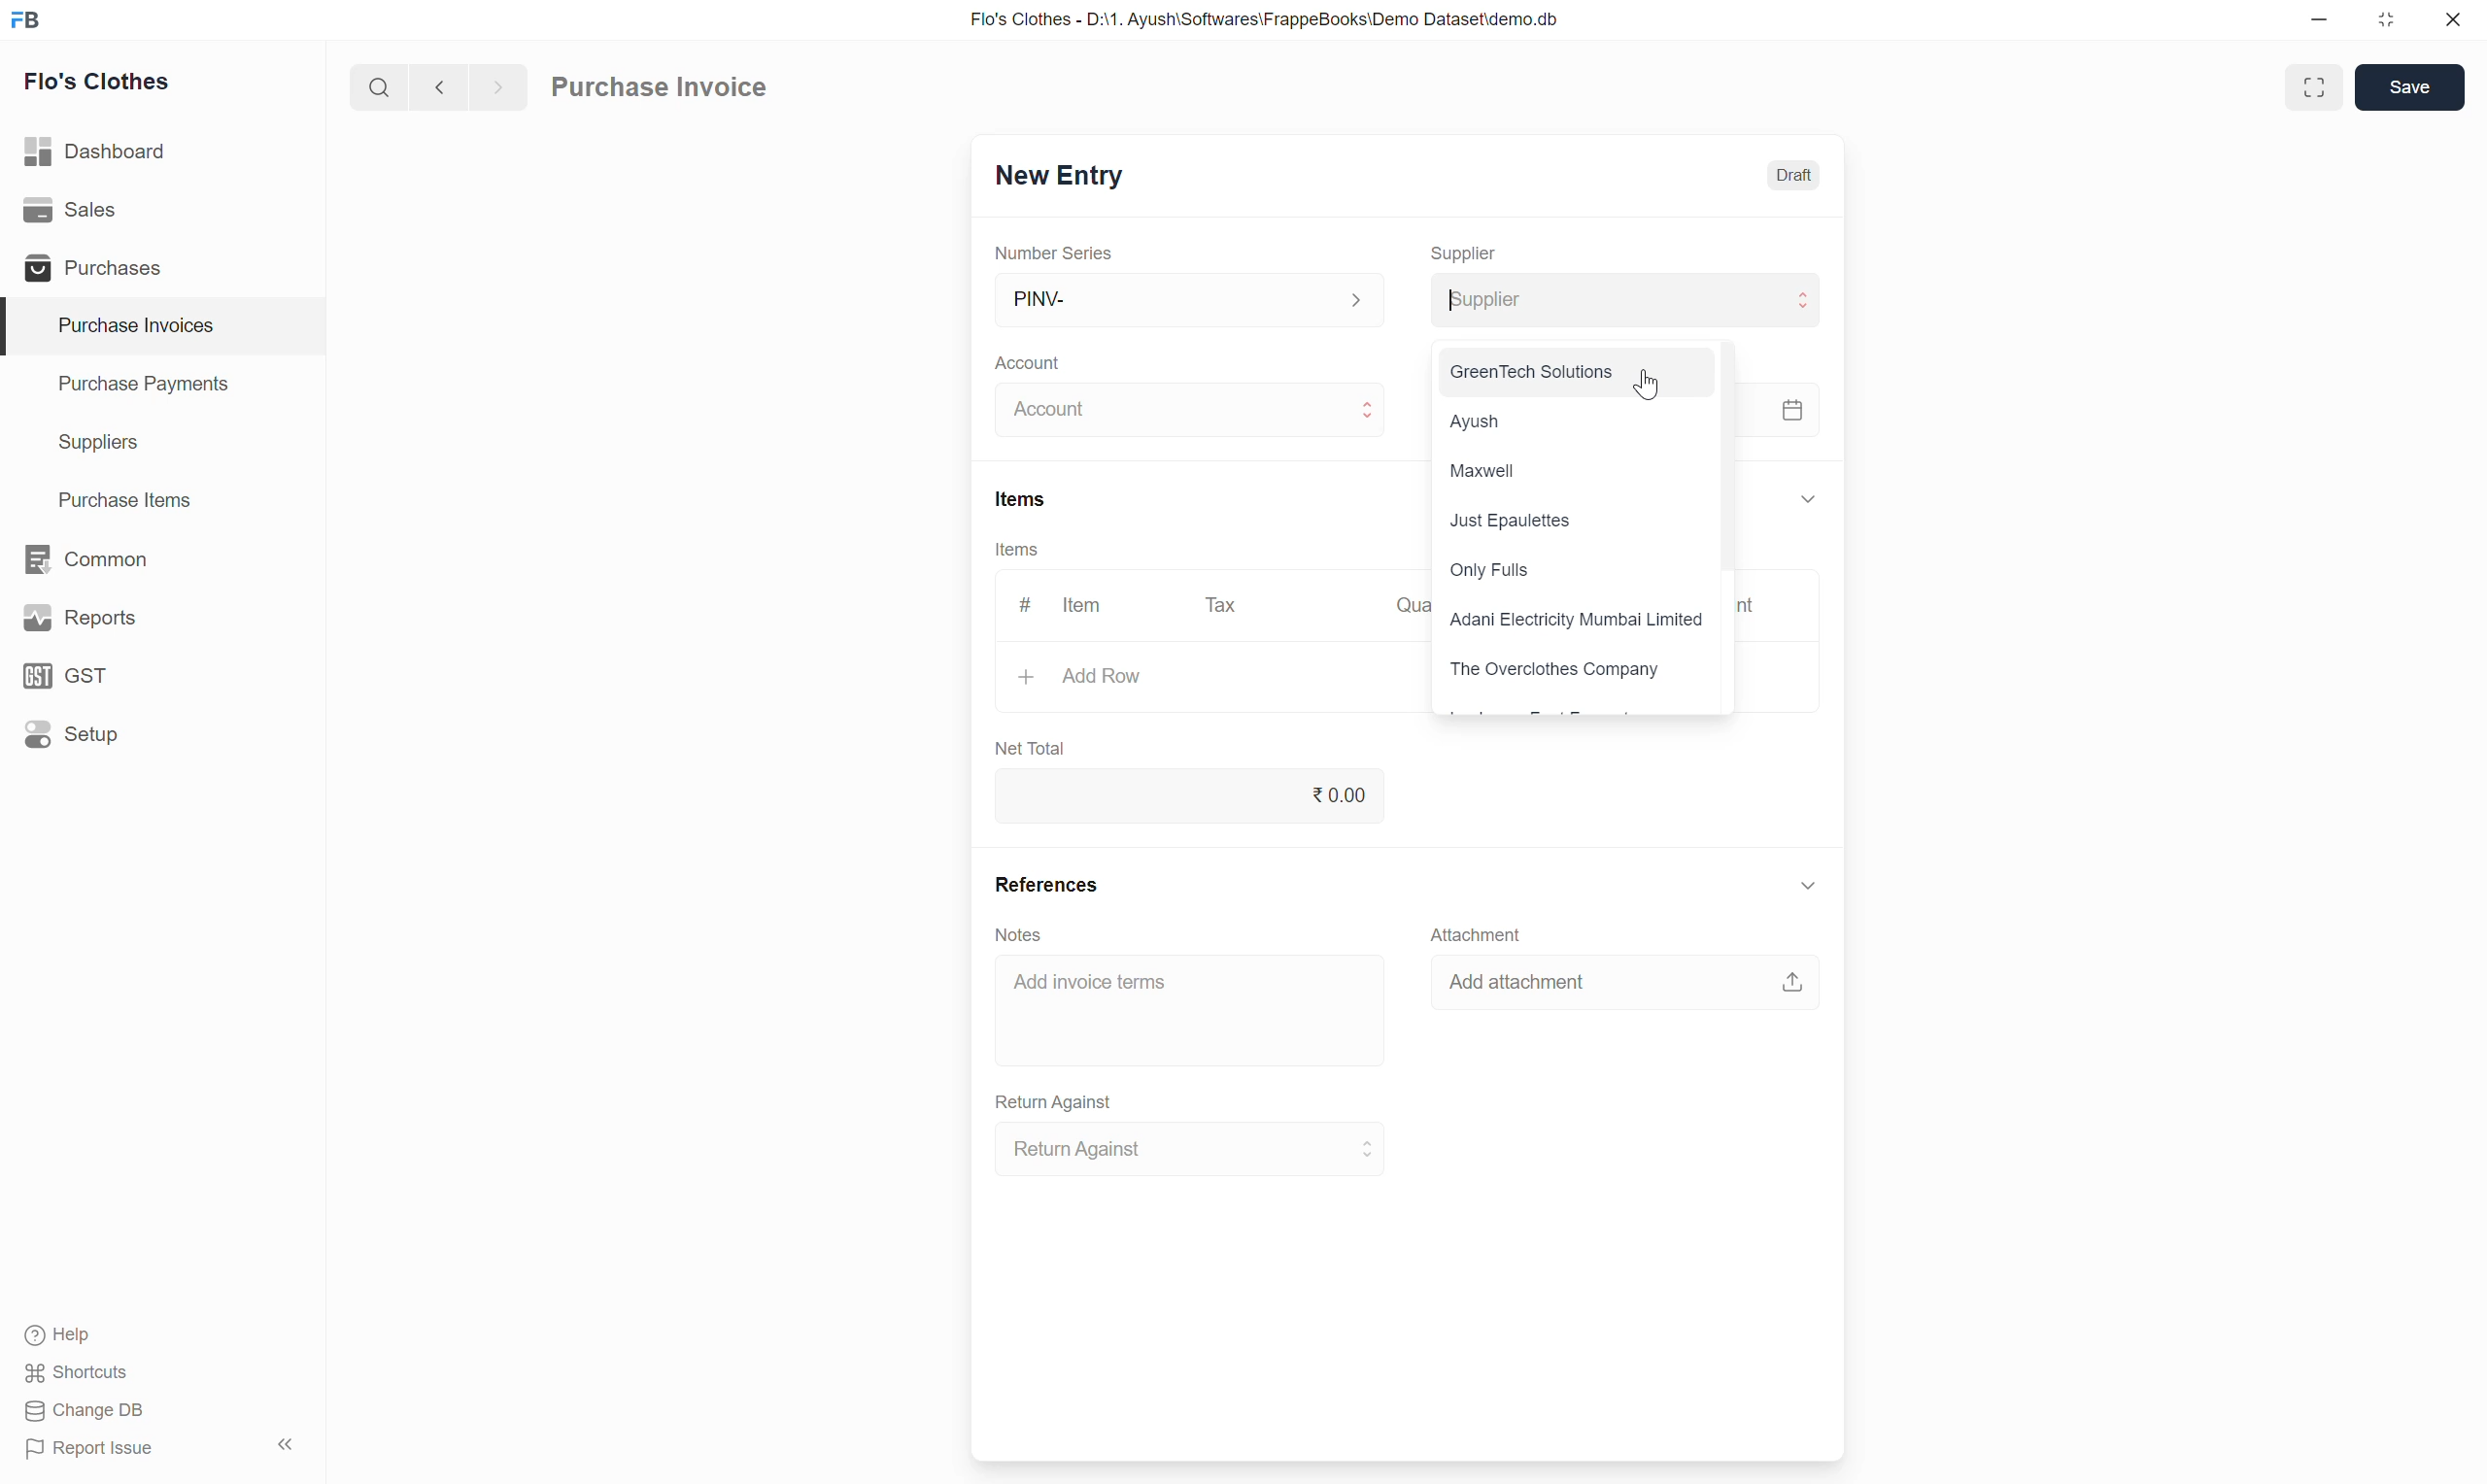  What do you see at coordinates (1794, 175) in the screenshot?
I see `Draft` at bounding box center [1794, 175].